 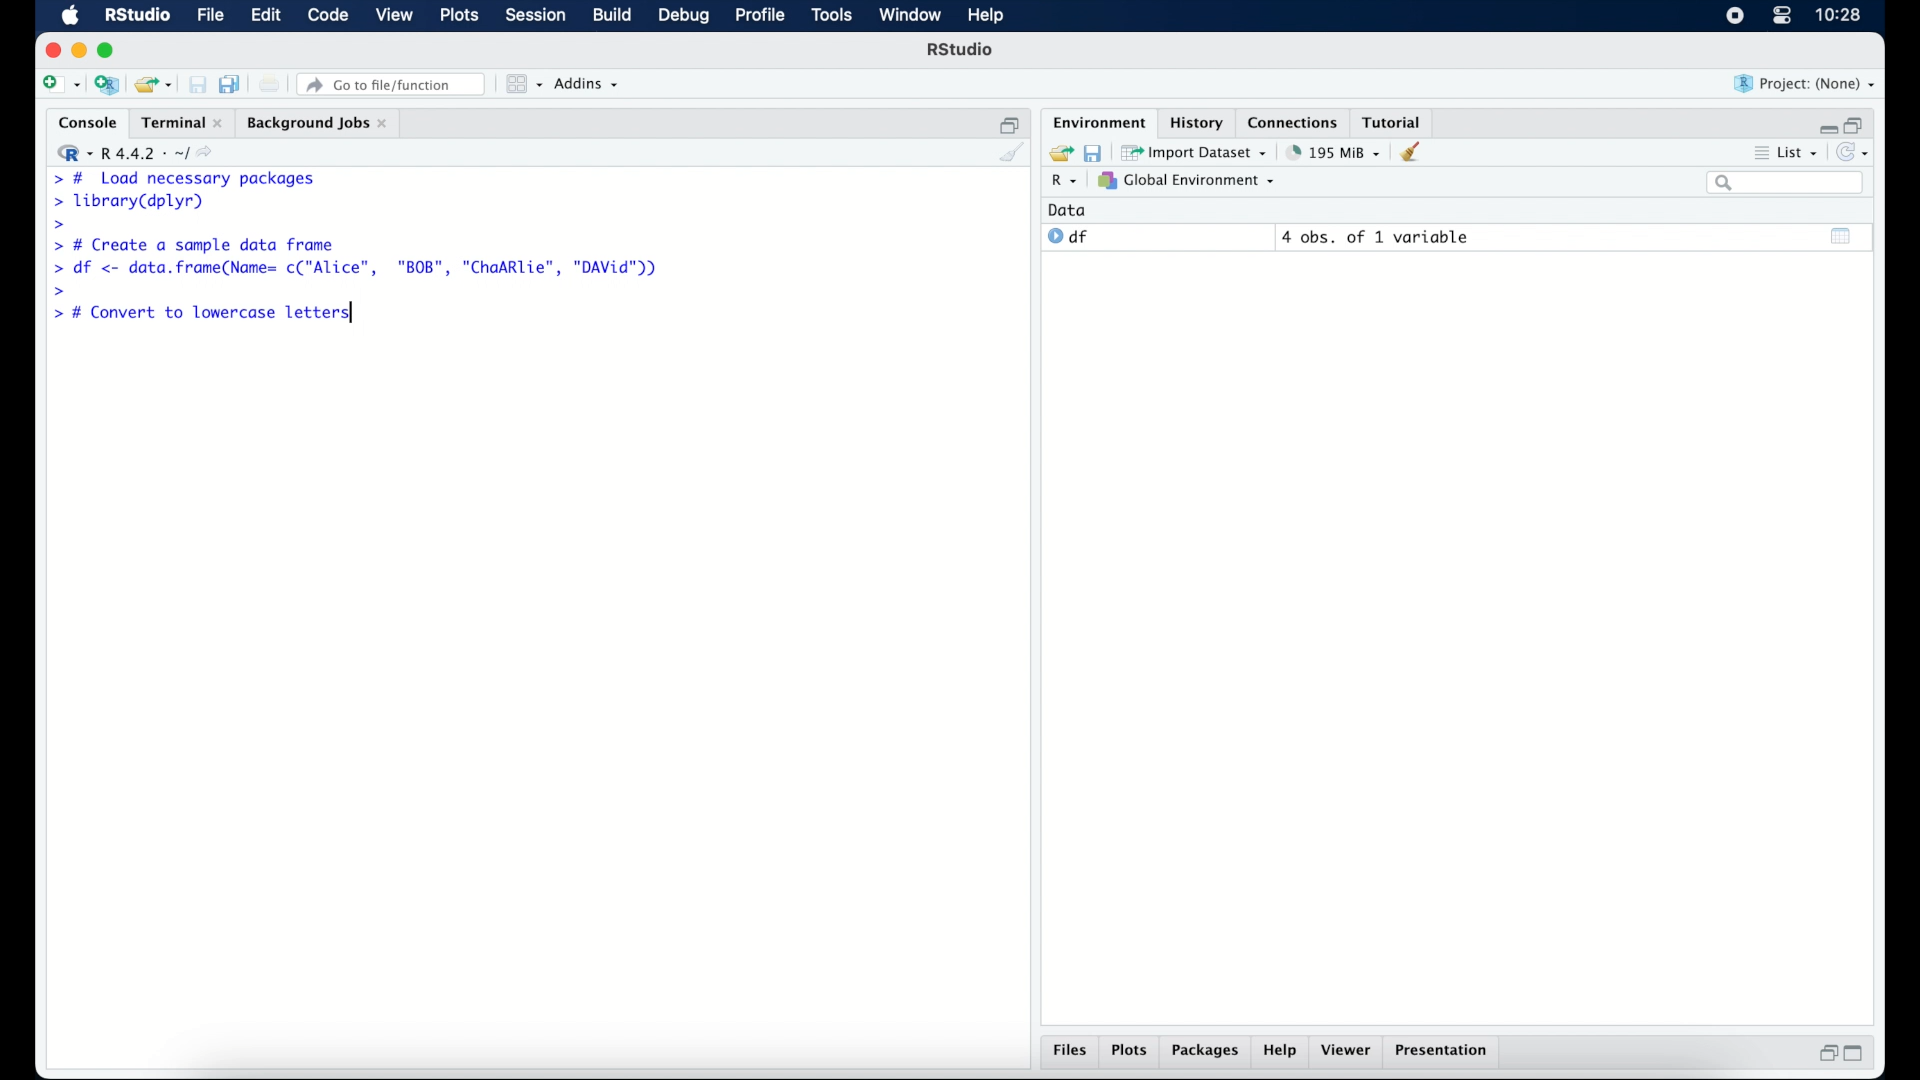 I want to click on restore down, so click(x=1825, y=1055).